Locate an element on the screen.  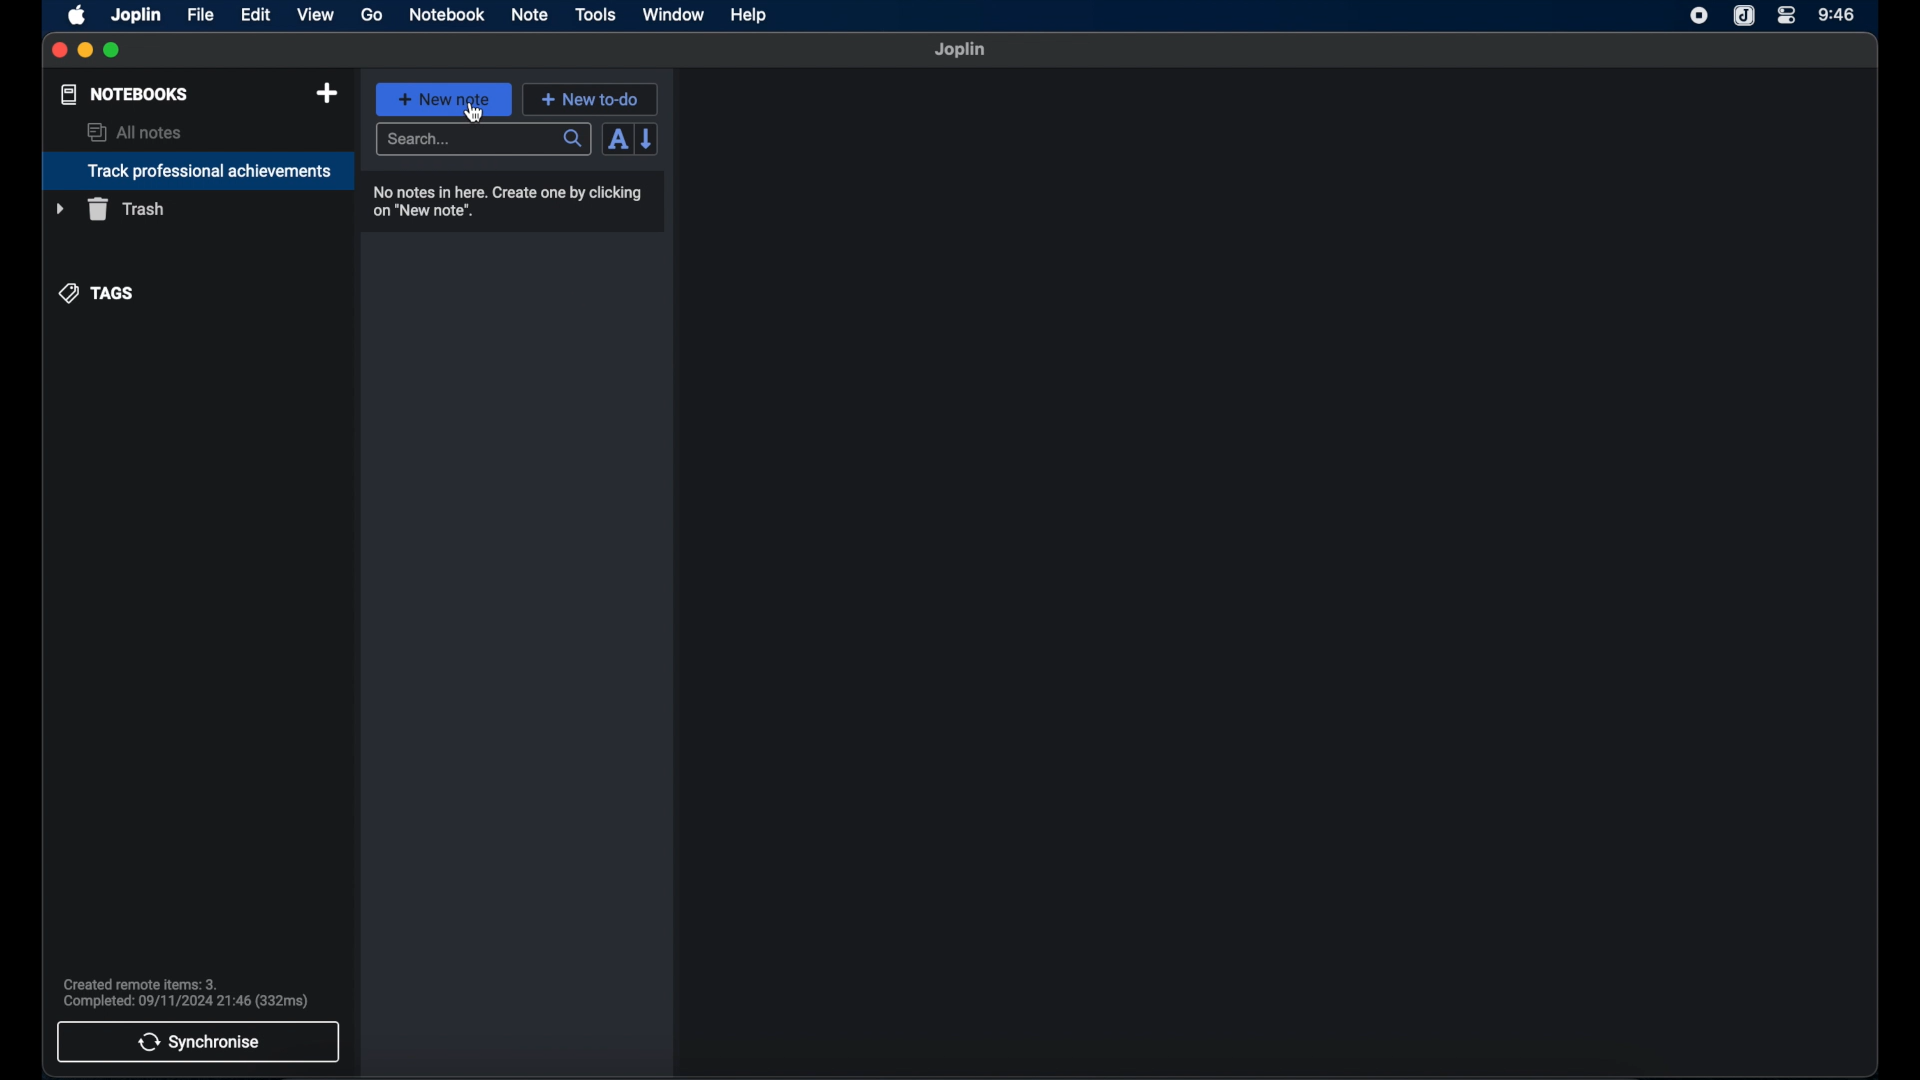
new note is located at coordinates (443, 98).